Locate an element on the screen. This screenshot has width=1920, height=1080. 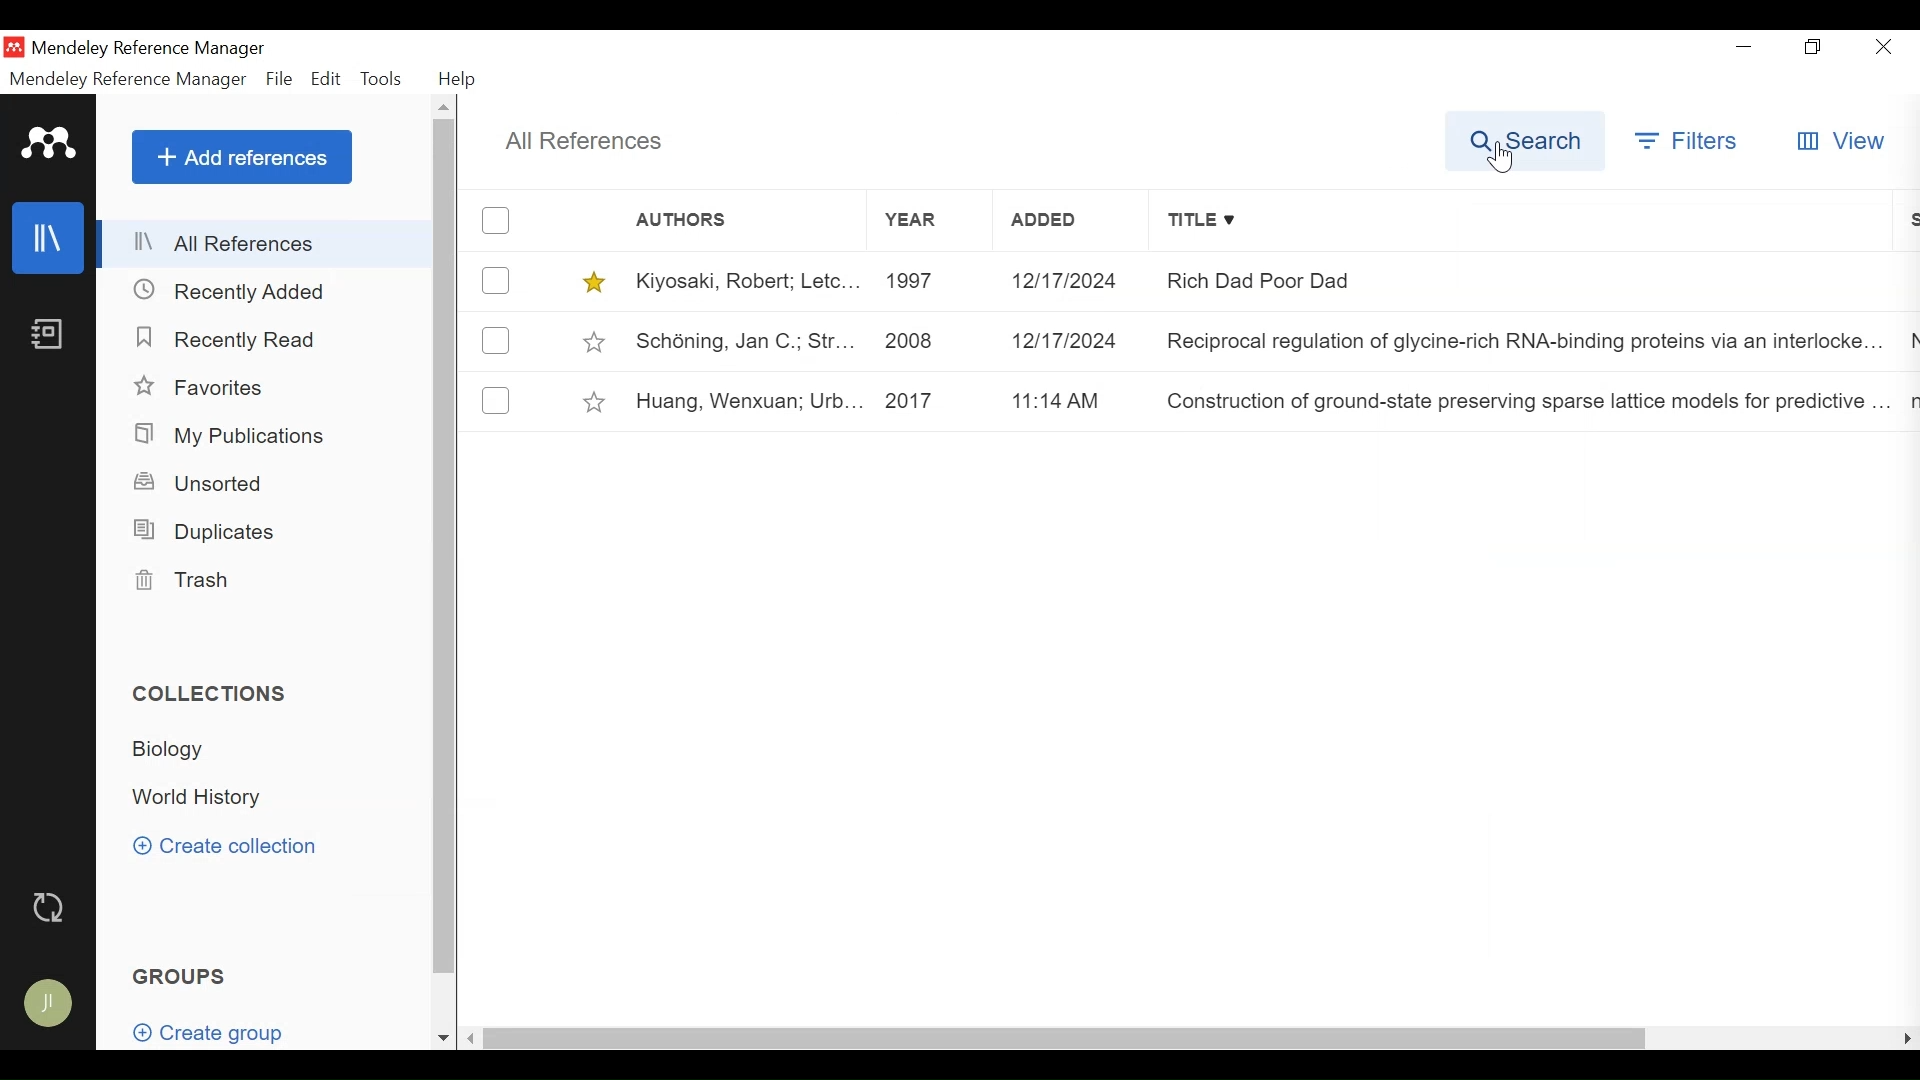
Add References is located at coordinates (241, 156).